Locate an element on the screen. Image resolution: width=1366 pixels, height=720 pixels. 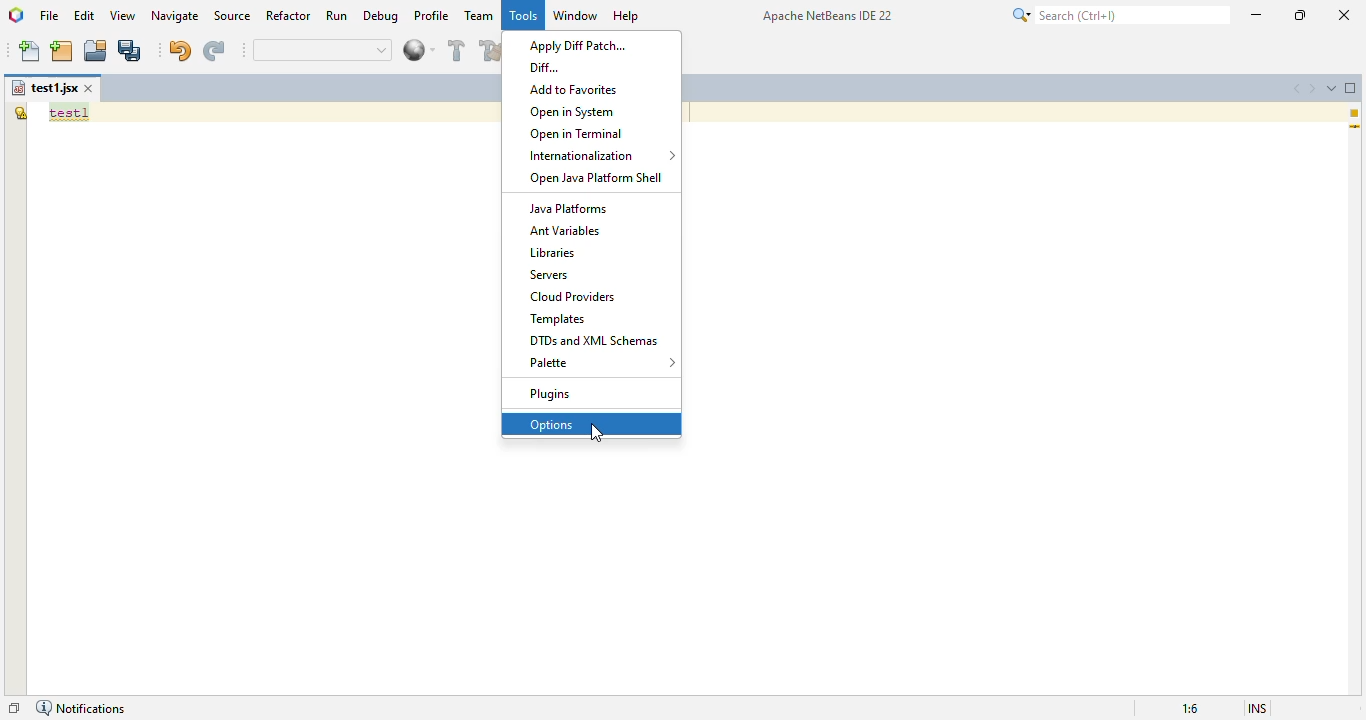
templates is located at coordinates (558, 319).